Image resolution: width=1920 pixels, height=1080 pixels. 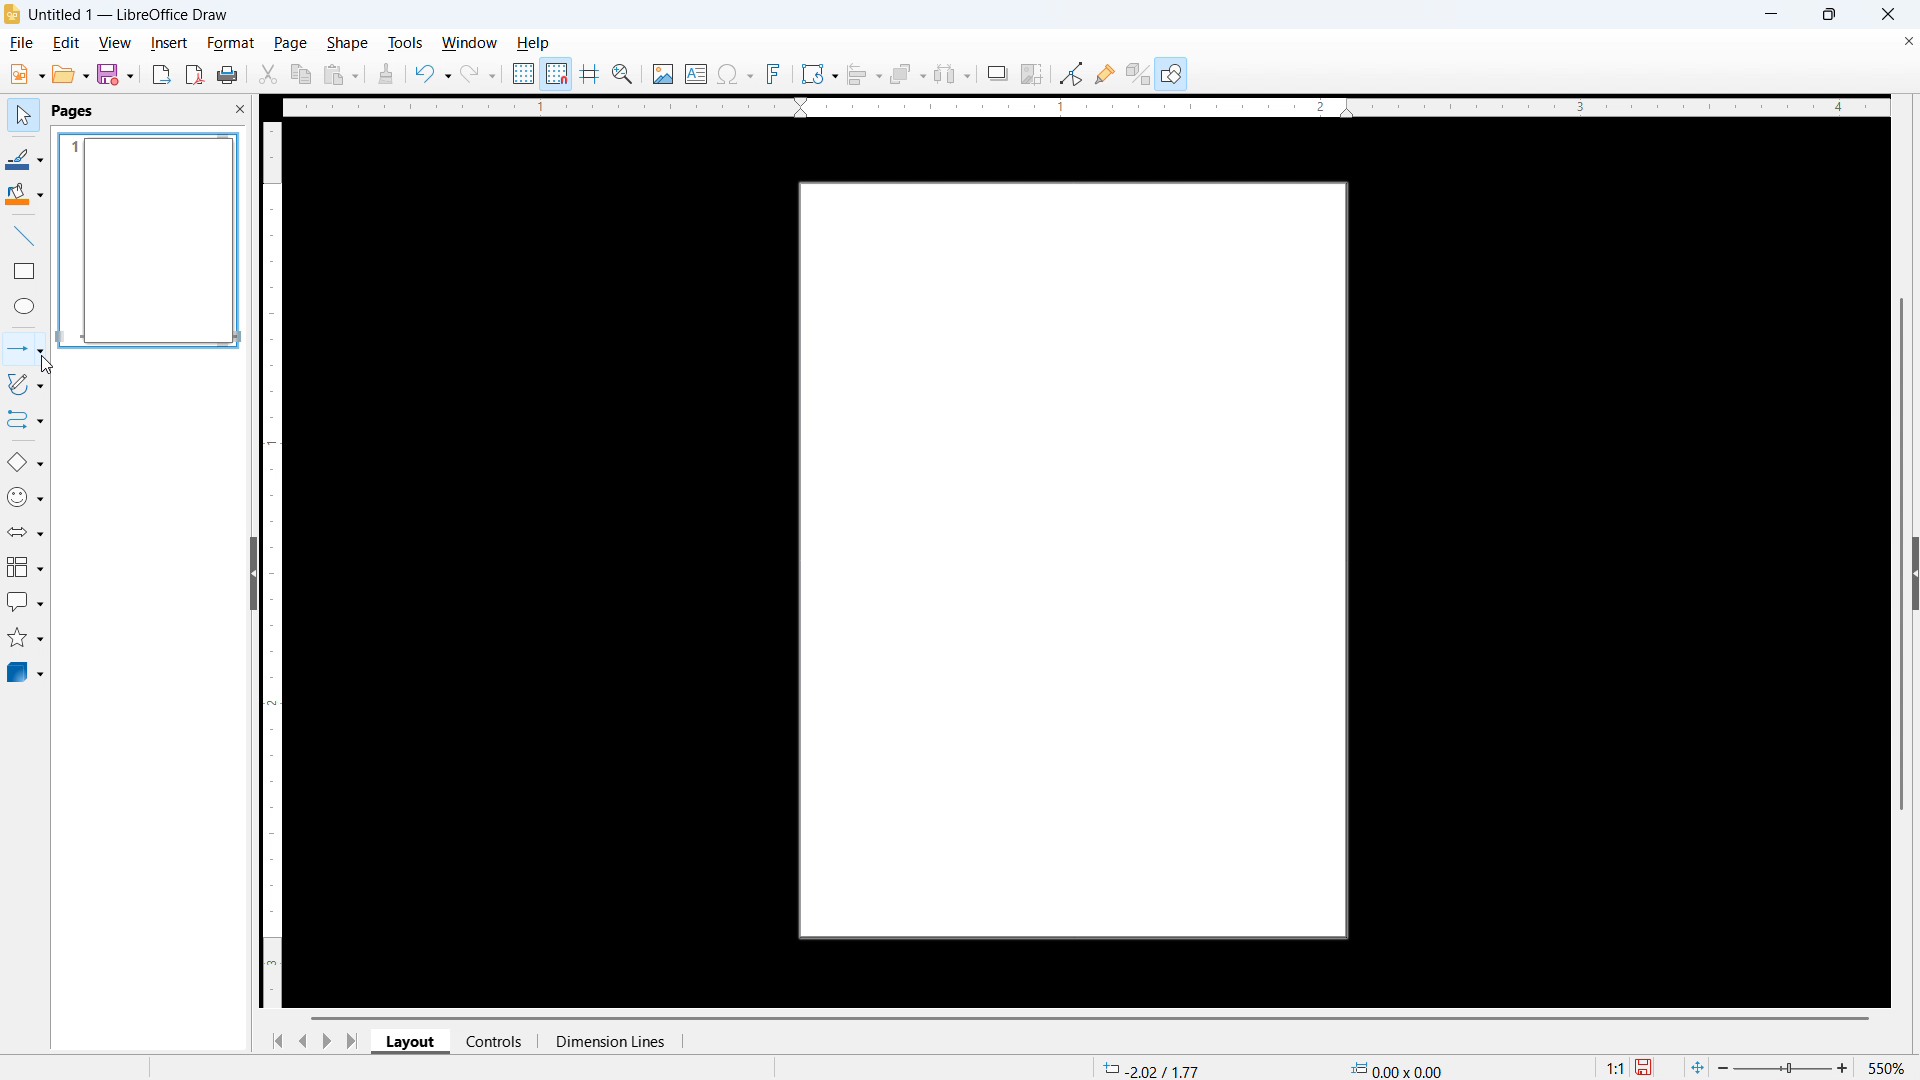 What do you see at coordinates (1090, 1018) in the screenshot?
I see `Horizontal scroll bar ` at bounding box center [1090, 1018].